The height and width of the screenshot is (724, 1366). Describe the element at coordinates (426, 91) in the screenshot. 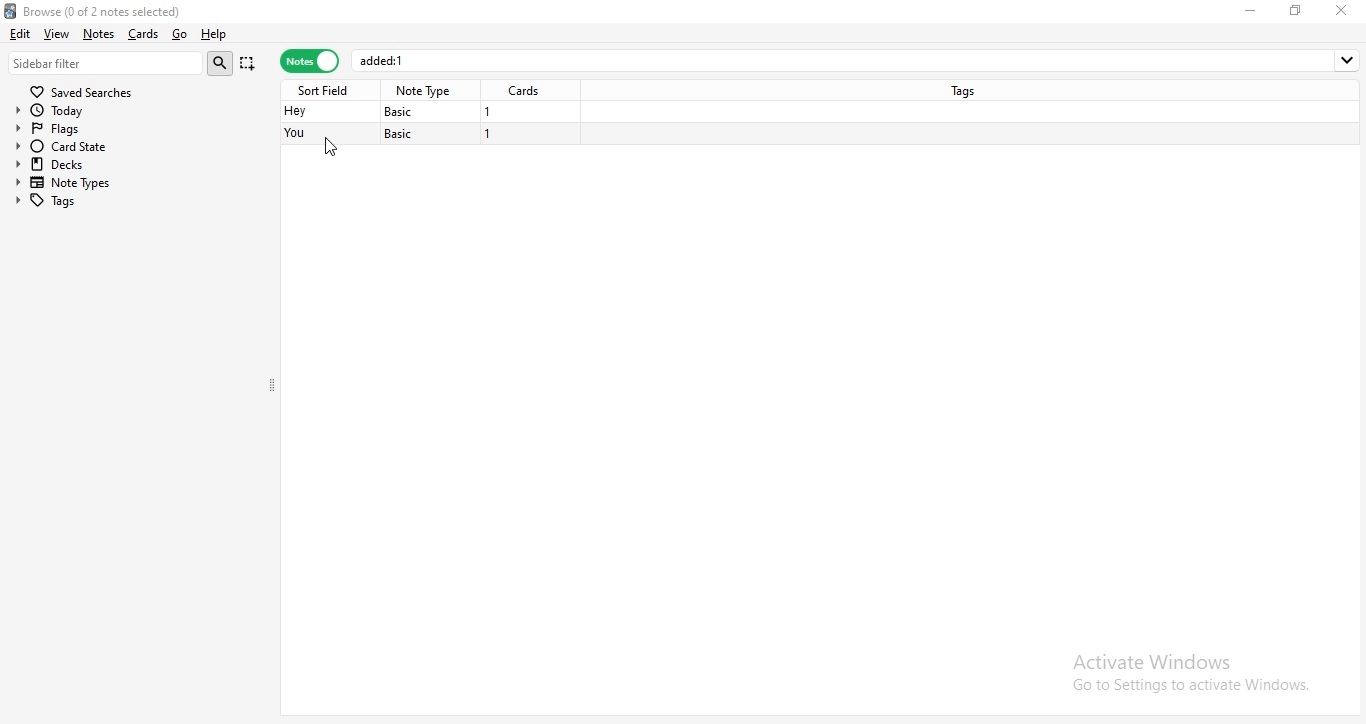

I see `note type` at that location.